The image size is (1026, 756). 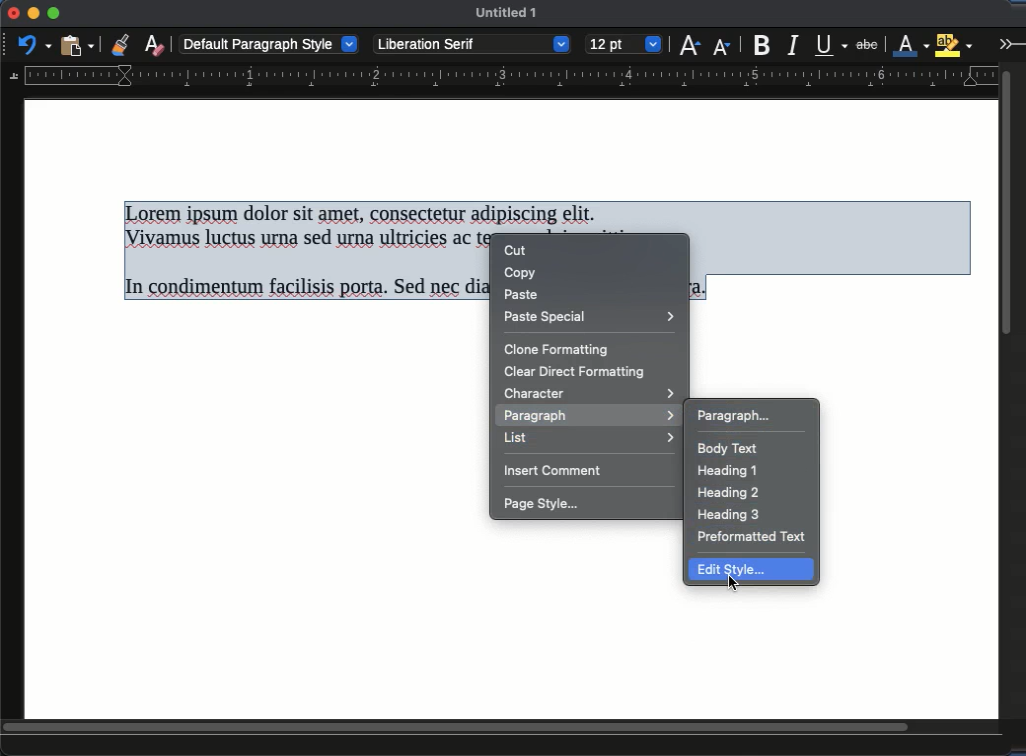 I want to click on expand, so click(x=1009, y=43).